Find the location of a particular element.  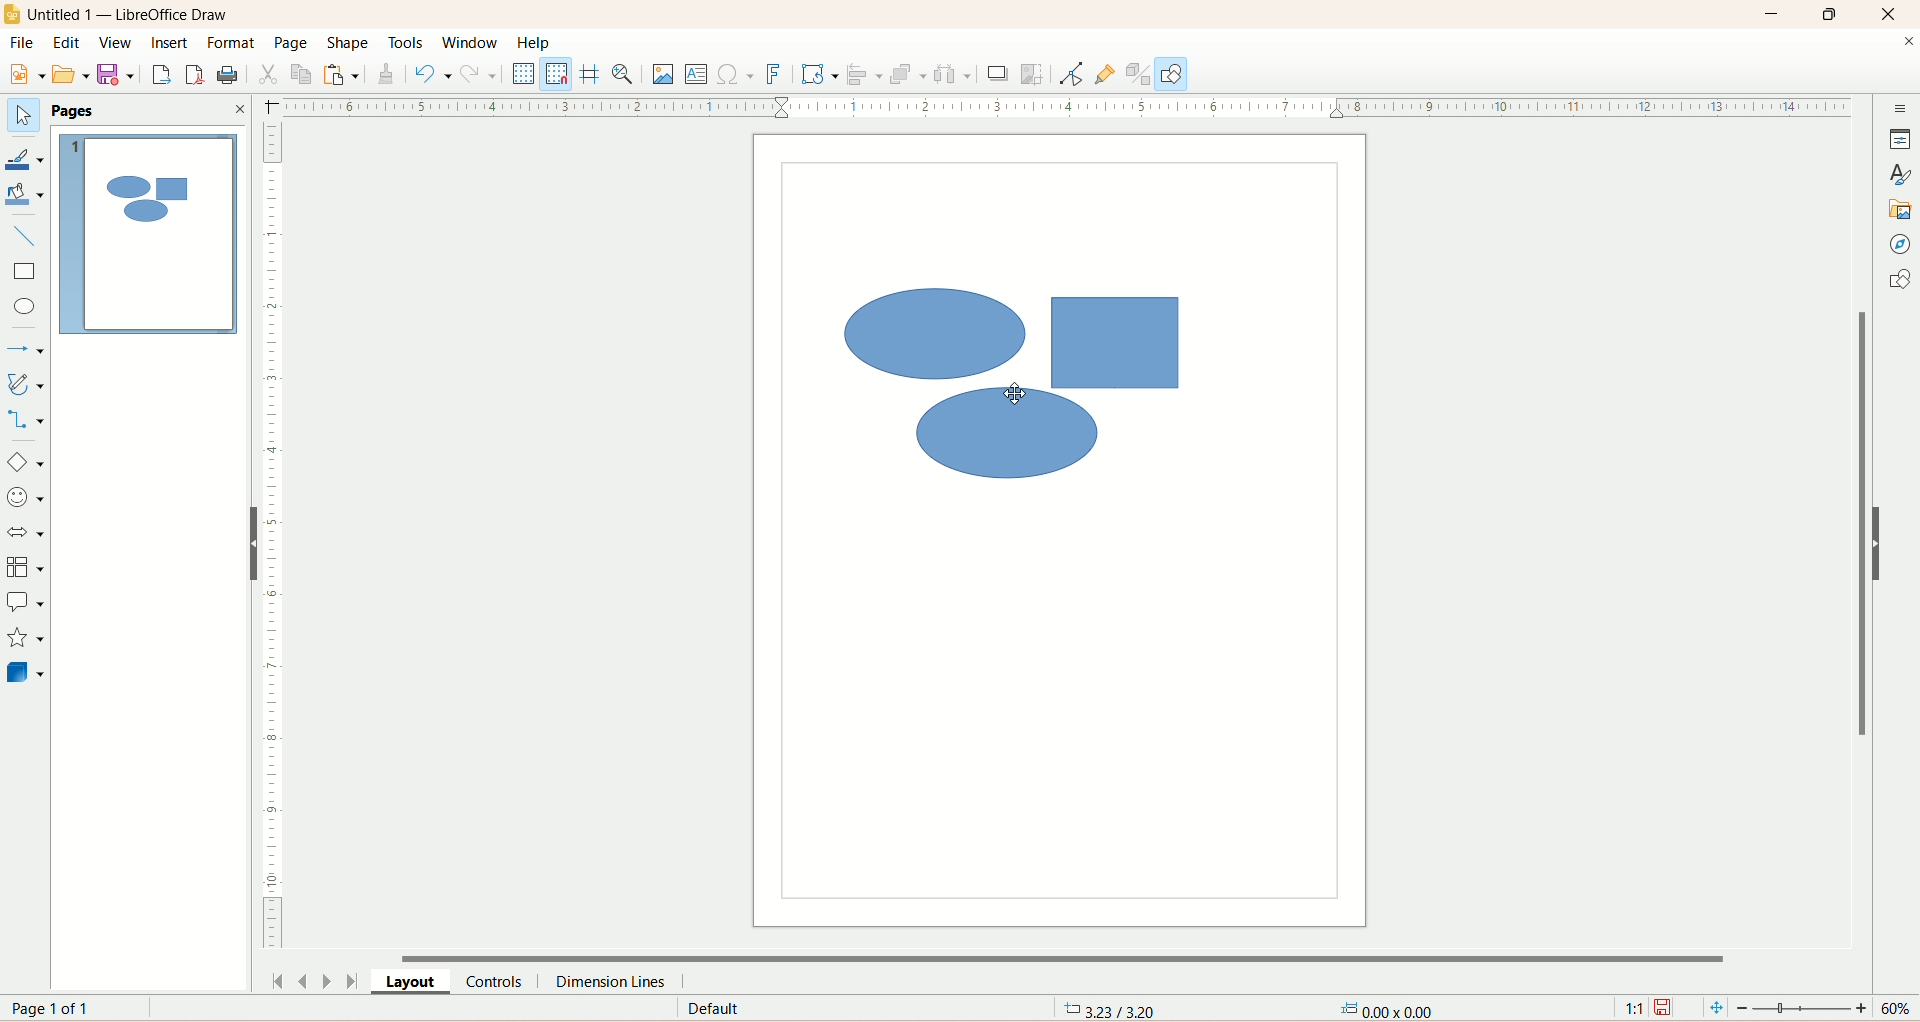

navigator is located at coordinates (1901, 245).